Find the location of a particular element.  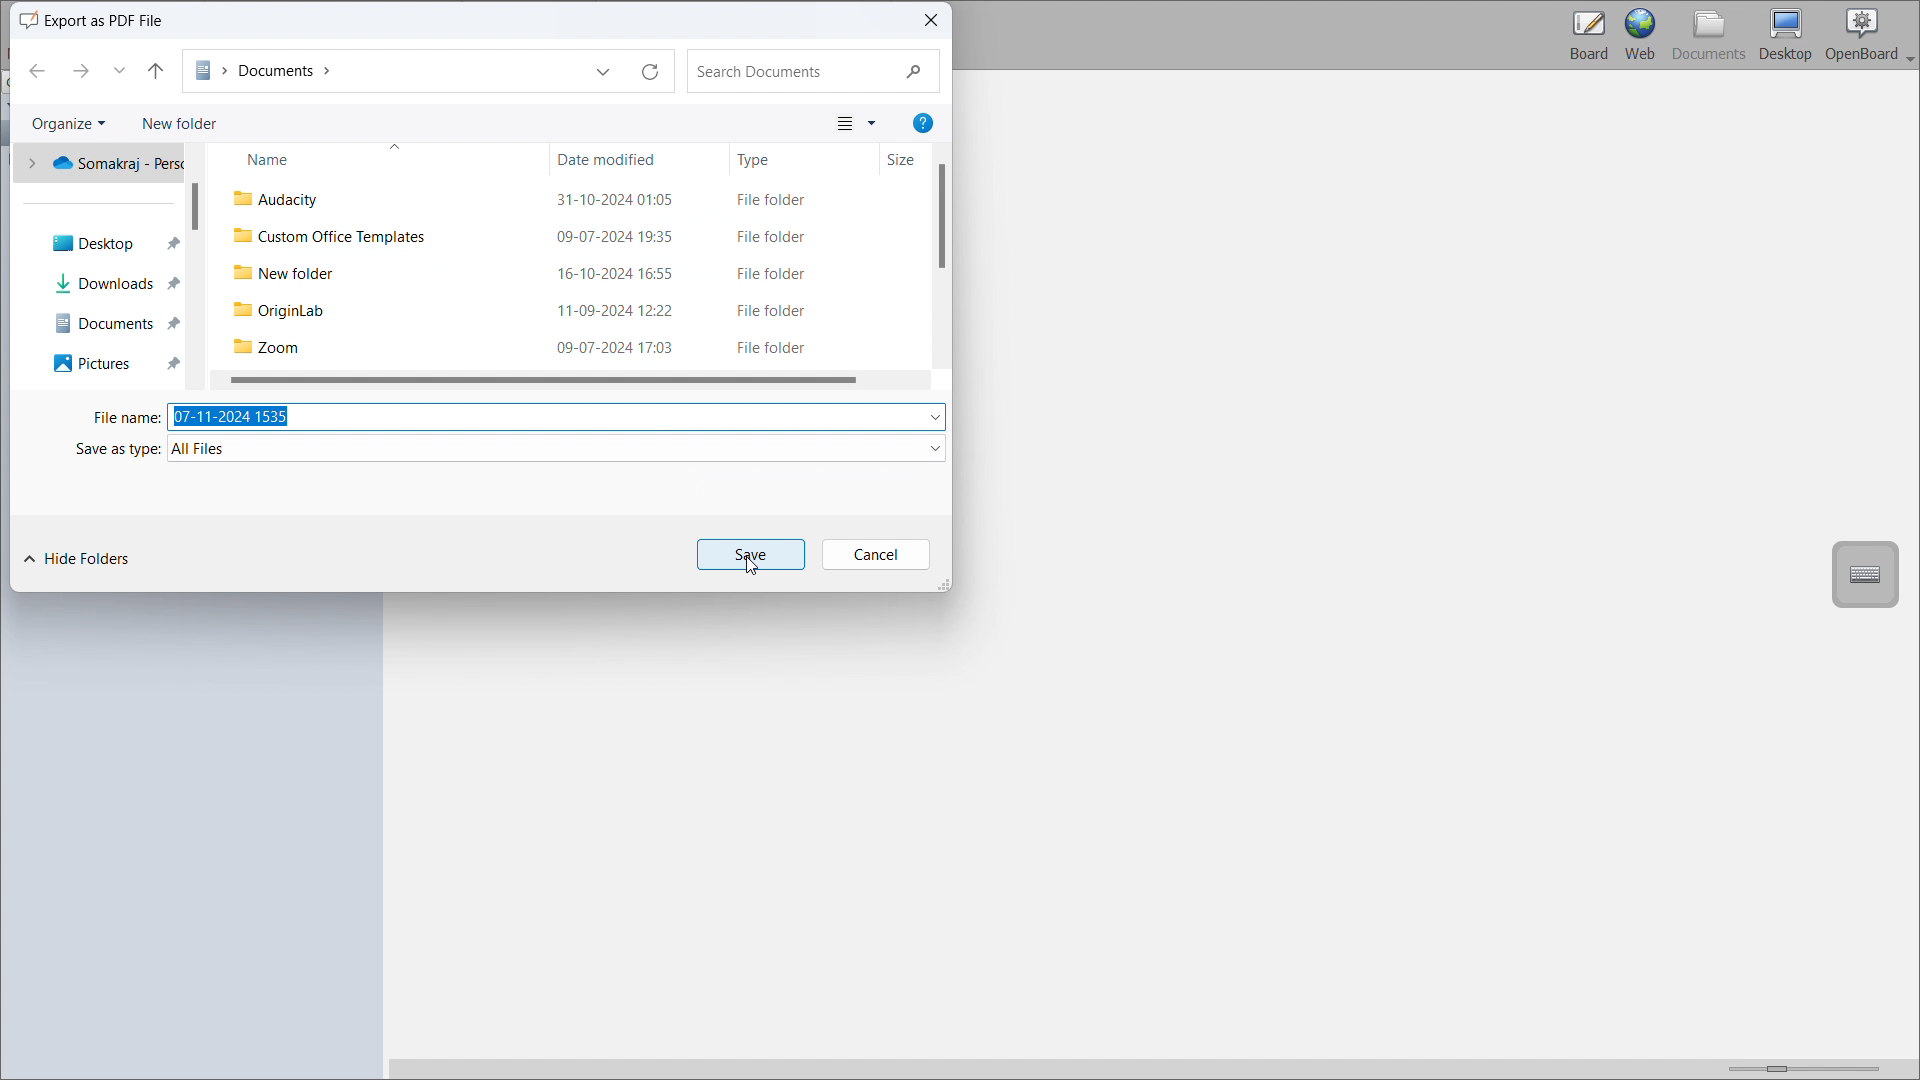

virtual keyboard is located at coordinates (1865, 574).